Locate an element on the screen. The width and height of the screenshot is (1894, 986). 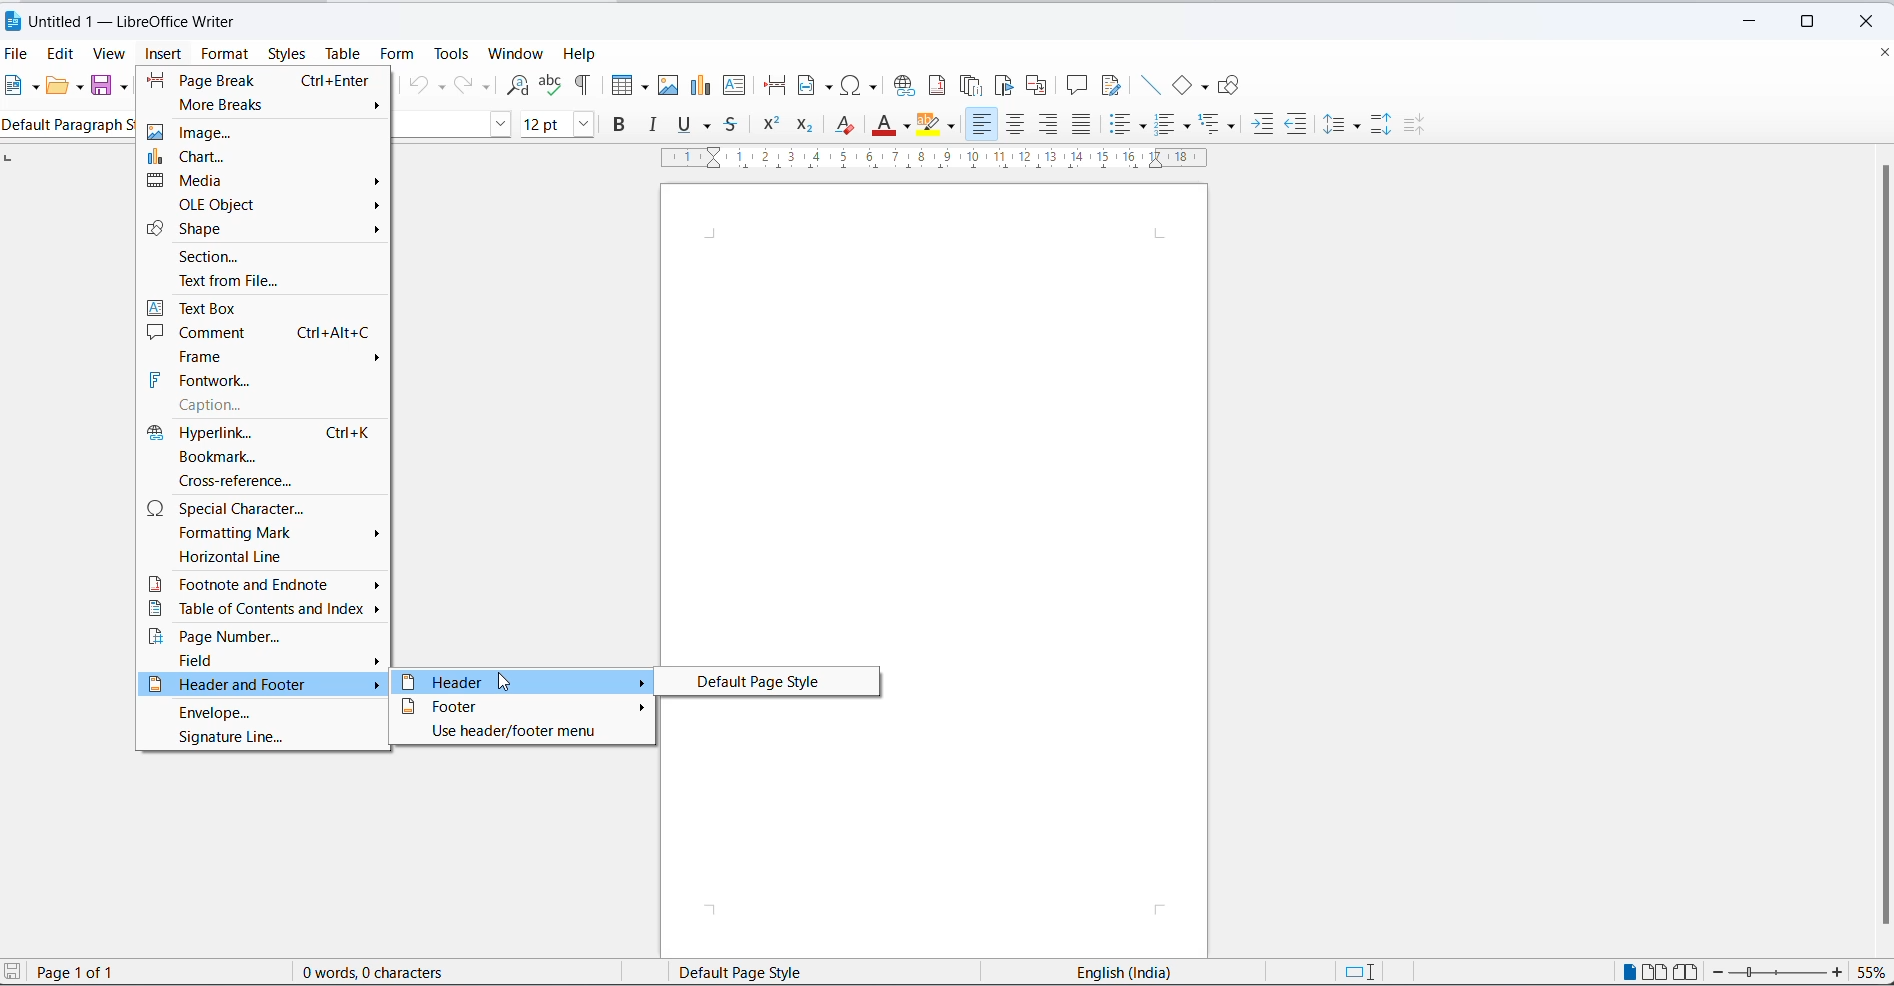
toggle ordered list options is located at coordinates (1187, 125).